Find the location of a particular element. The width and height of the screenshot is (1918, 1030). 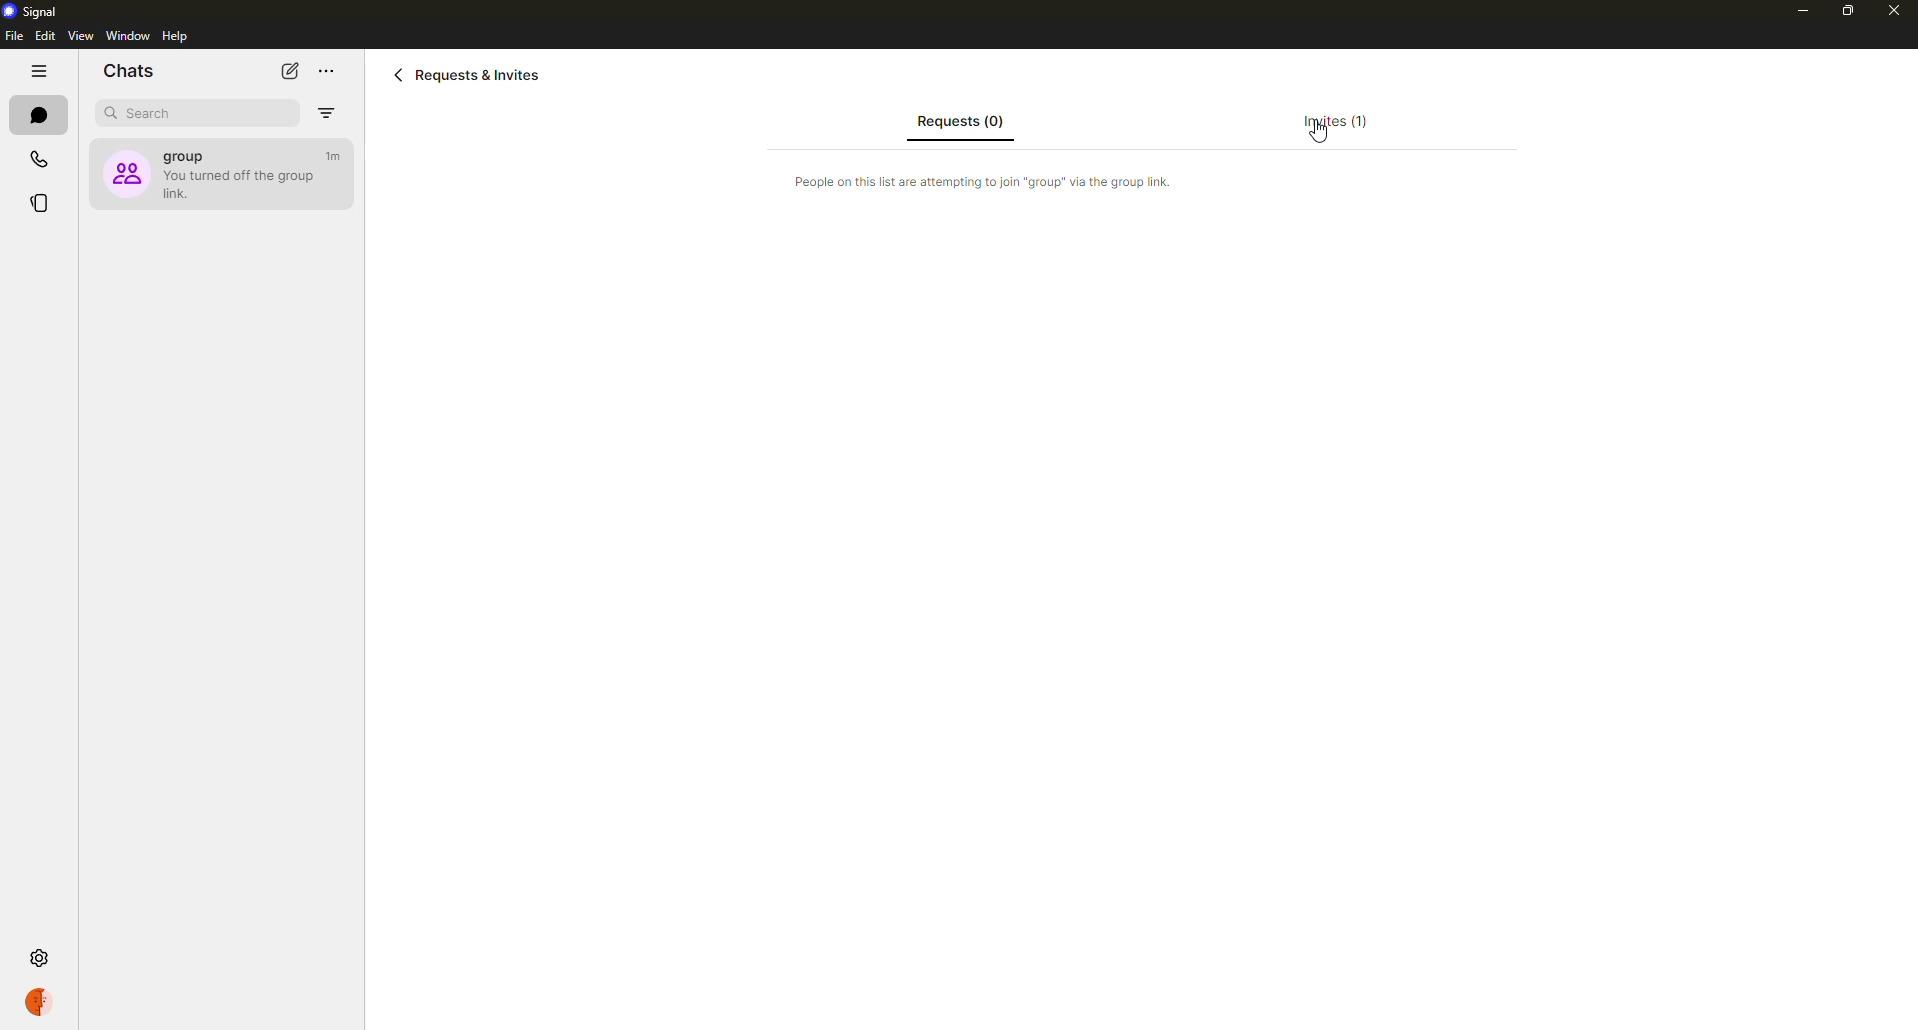

edit is located at coordinates (46, 37).